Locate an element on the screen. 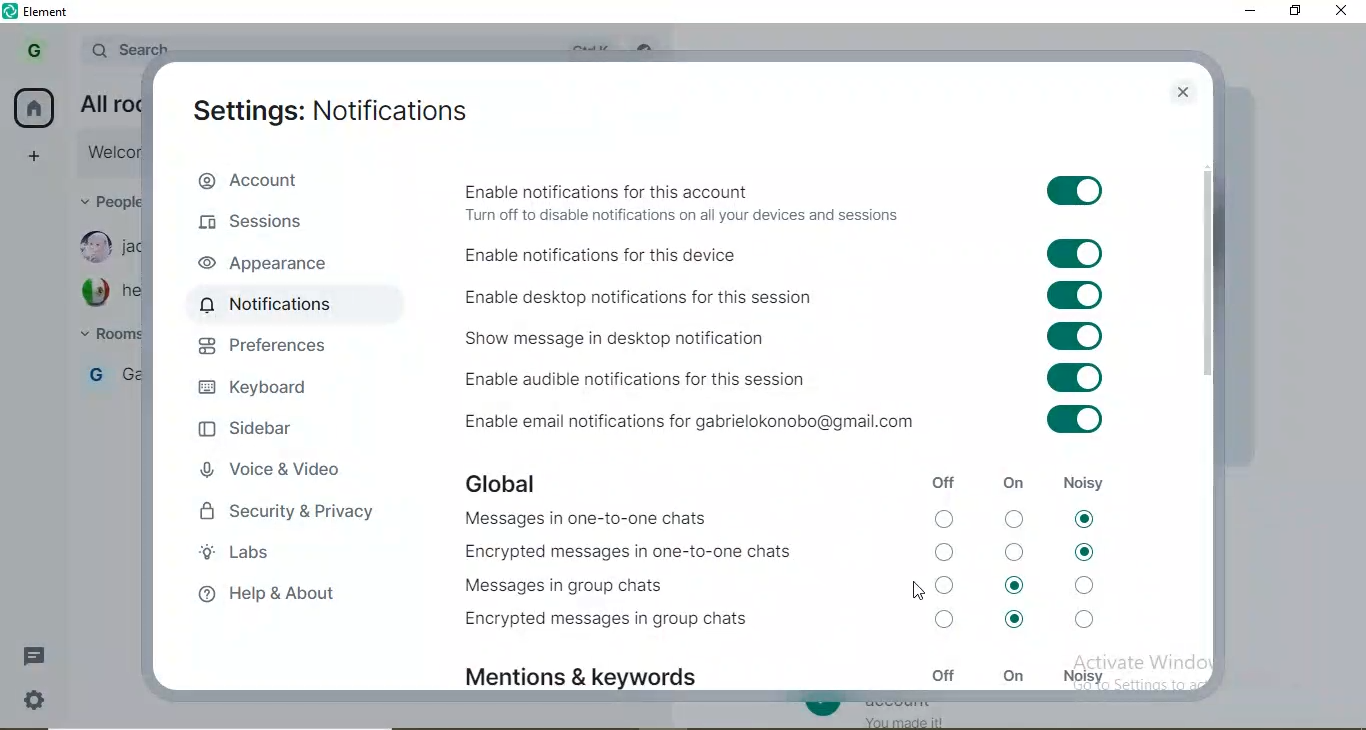 The image size is (1366, 730). people is located at coordinates (110, 198).